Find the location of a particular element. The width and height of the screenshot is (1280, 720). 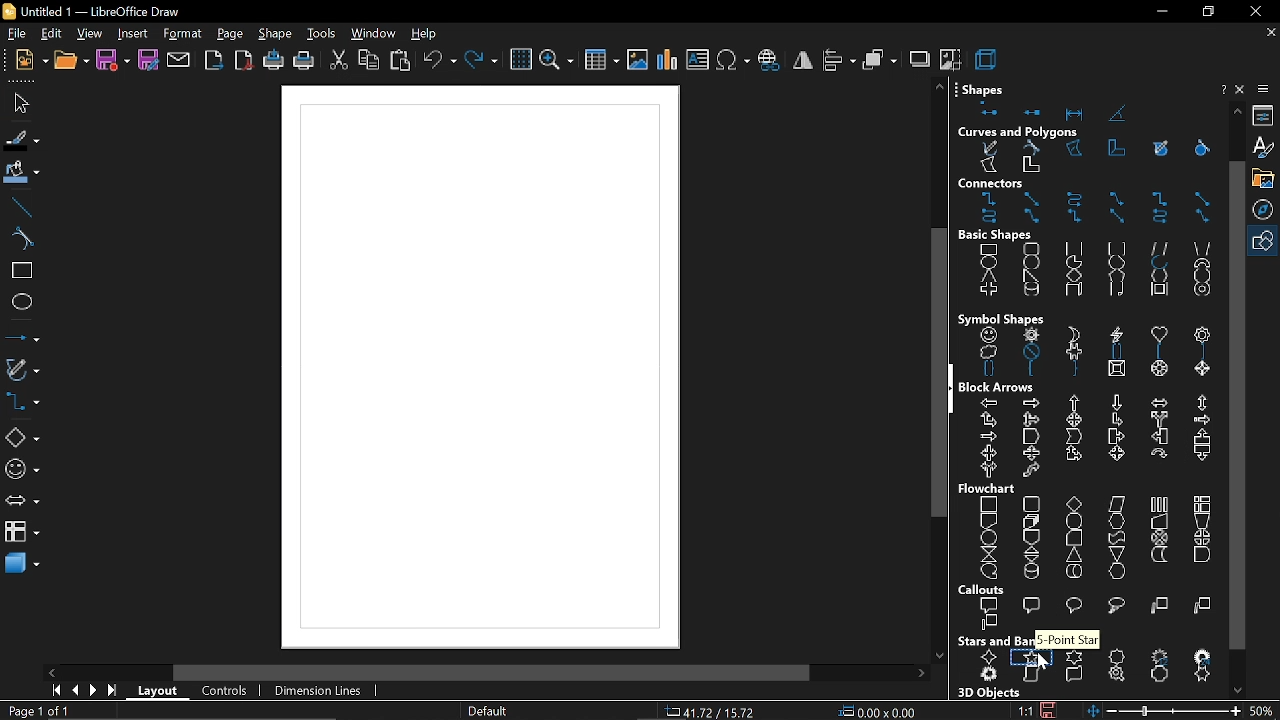

edit is located at coordinates (50, 34).